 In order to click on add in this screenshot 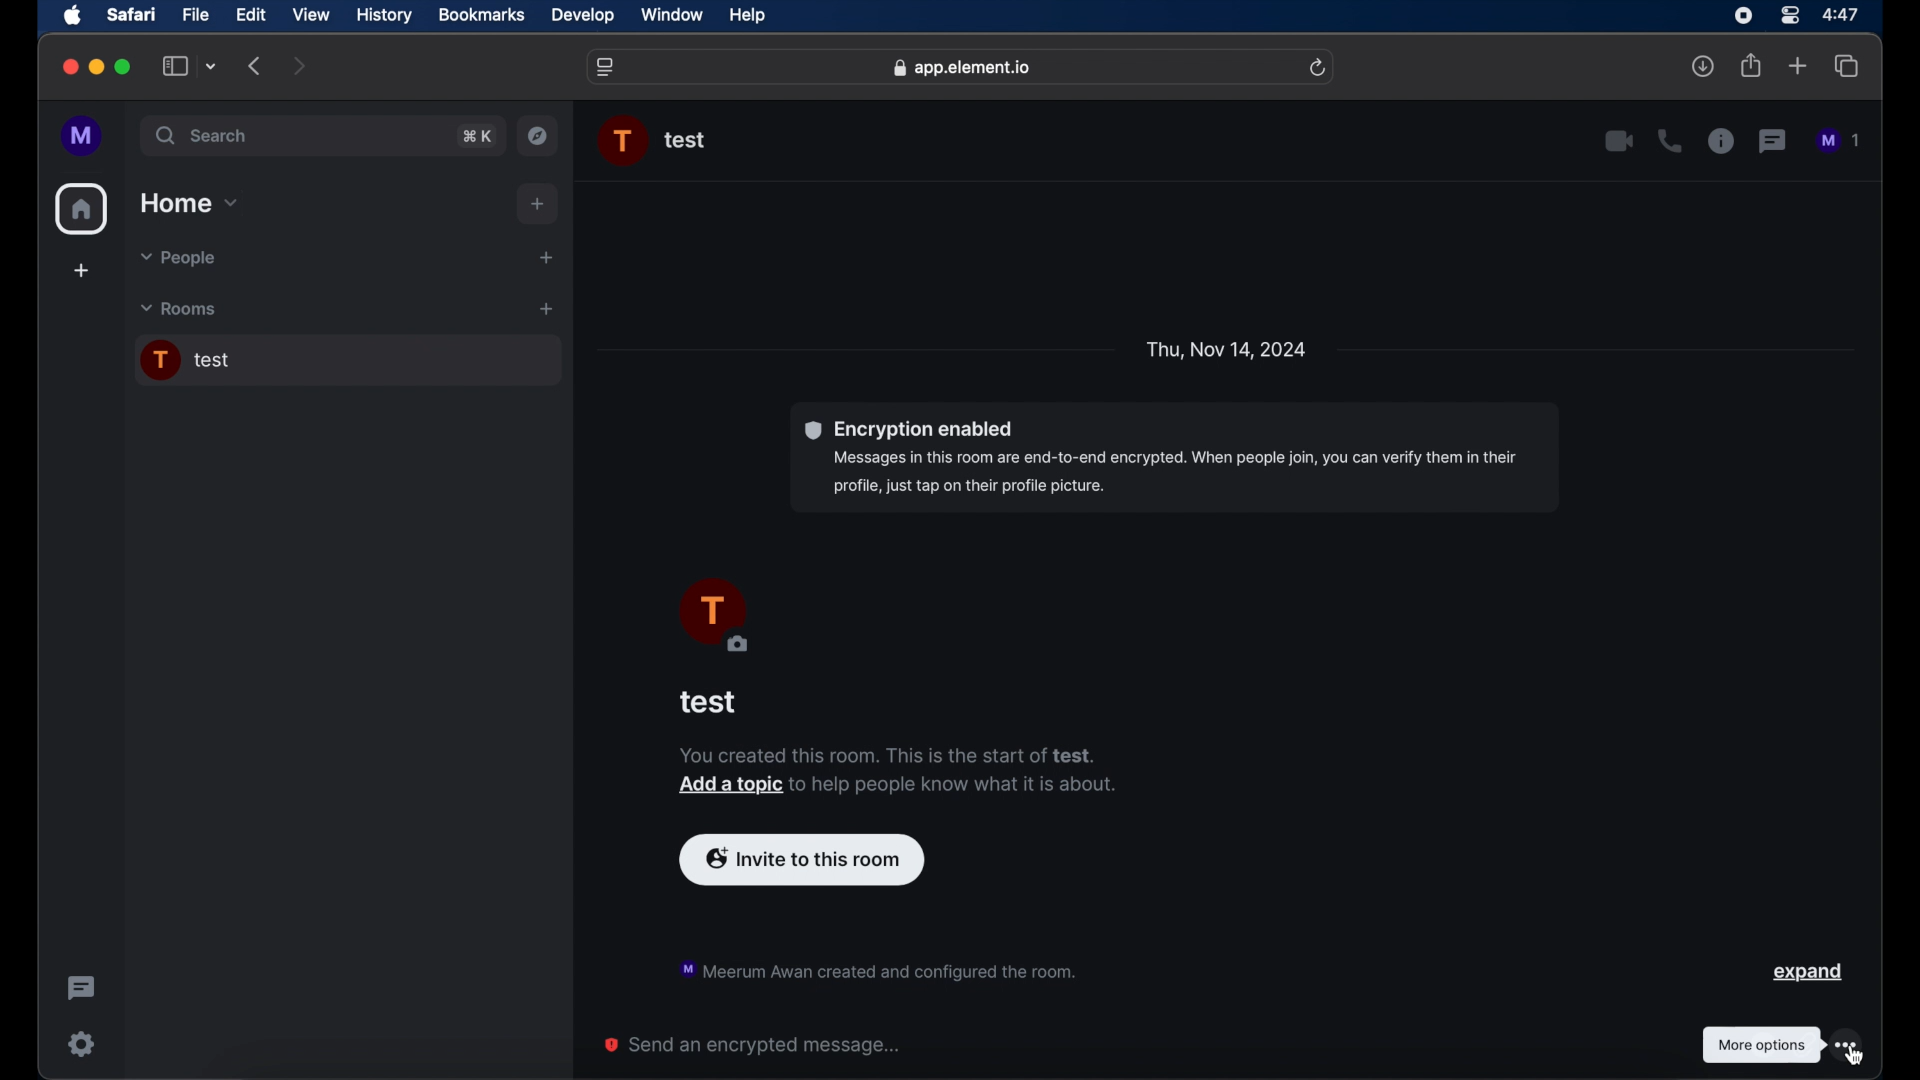, I will do `click(80, 273)`.